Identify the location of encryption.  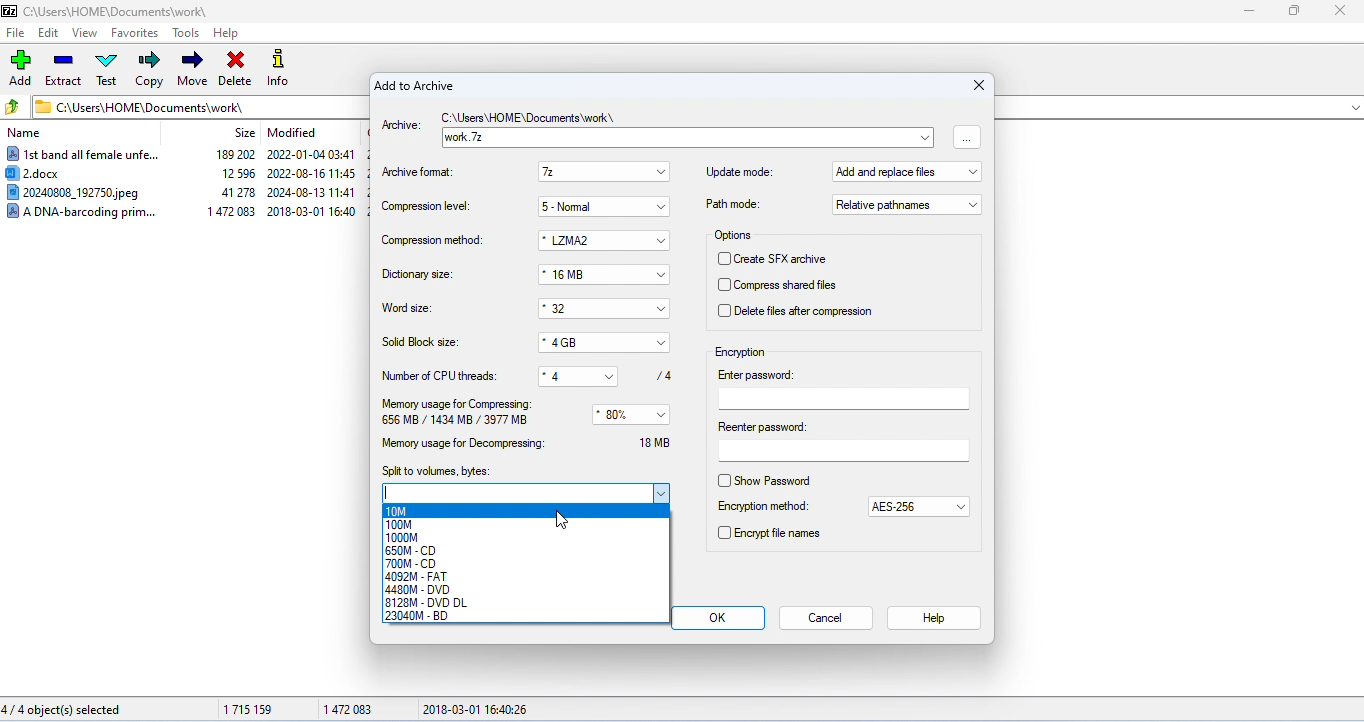
(741, 352).